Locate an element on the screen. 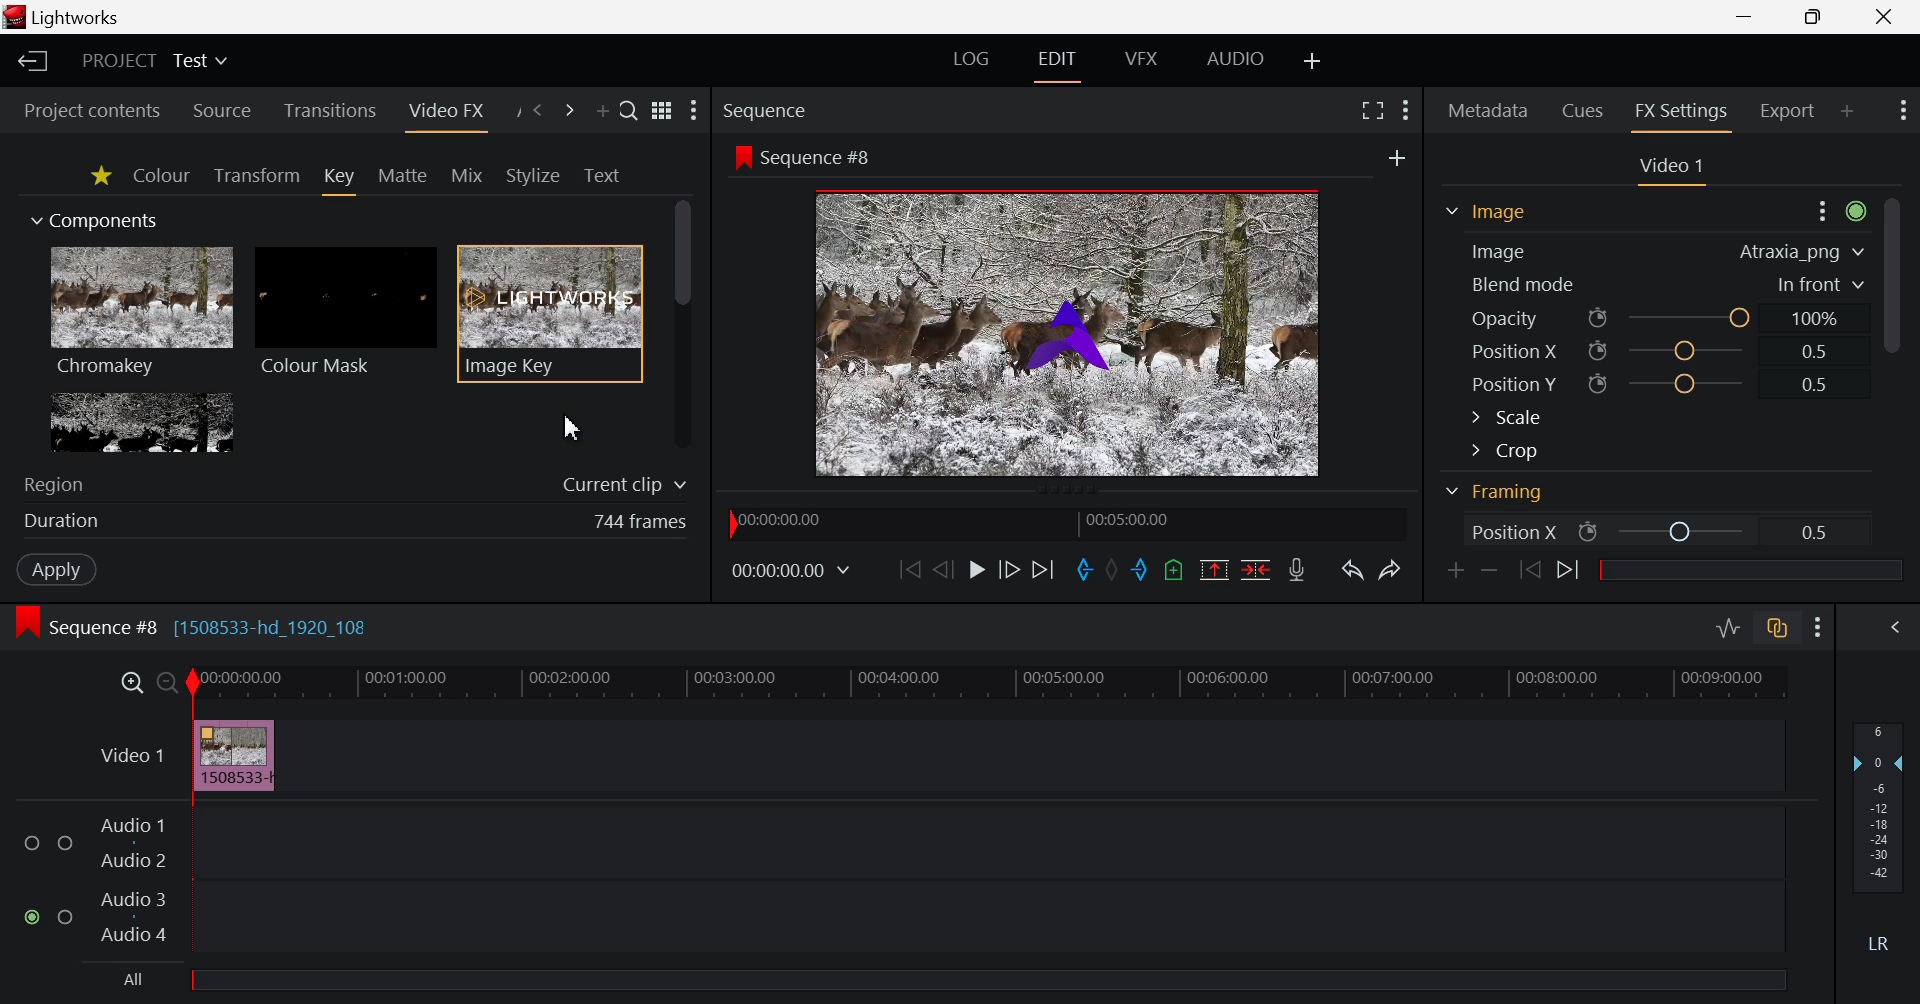  Region is located at coordinates (56, 486).